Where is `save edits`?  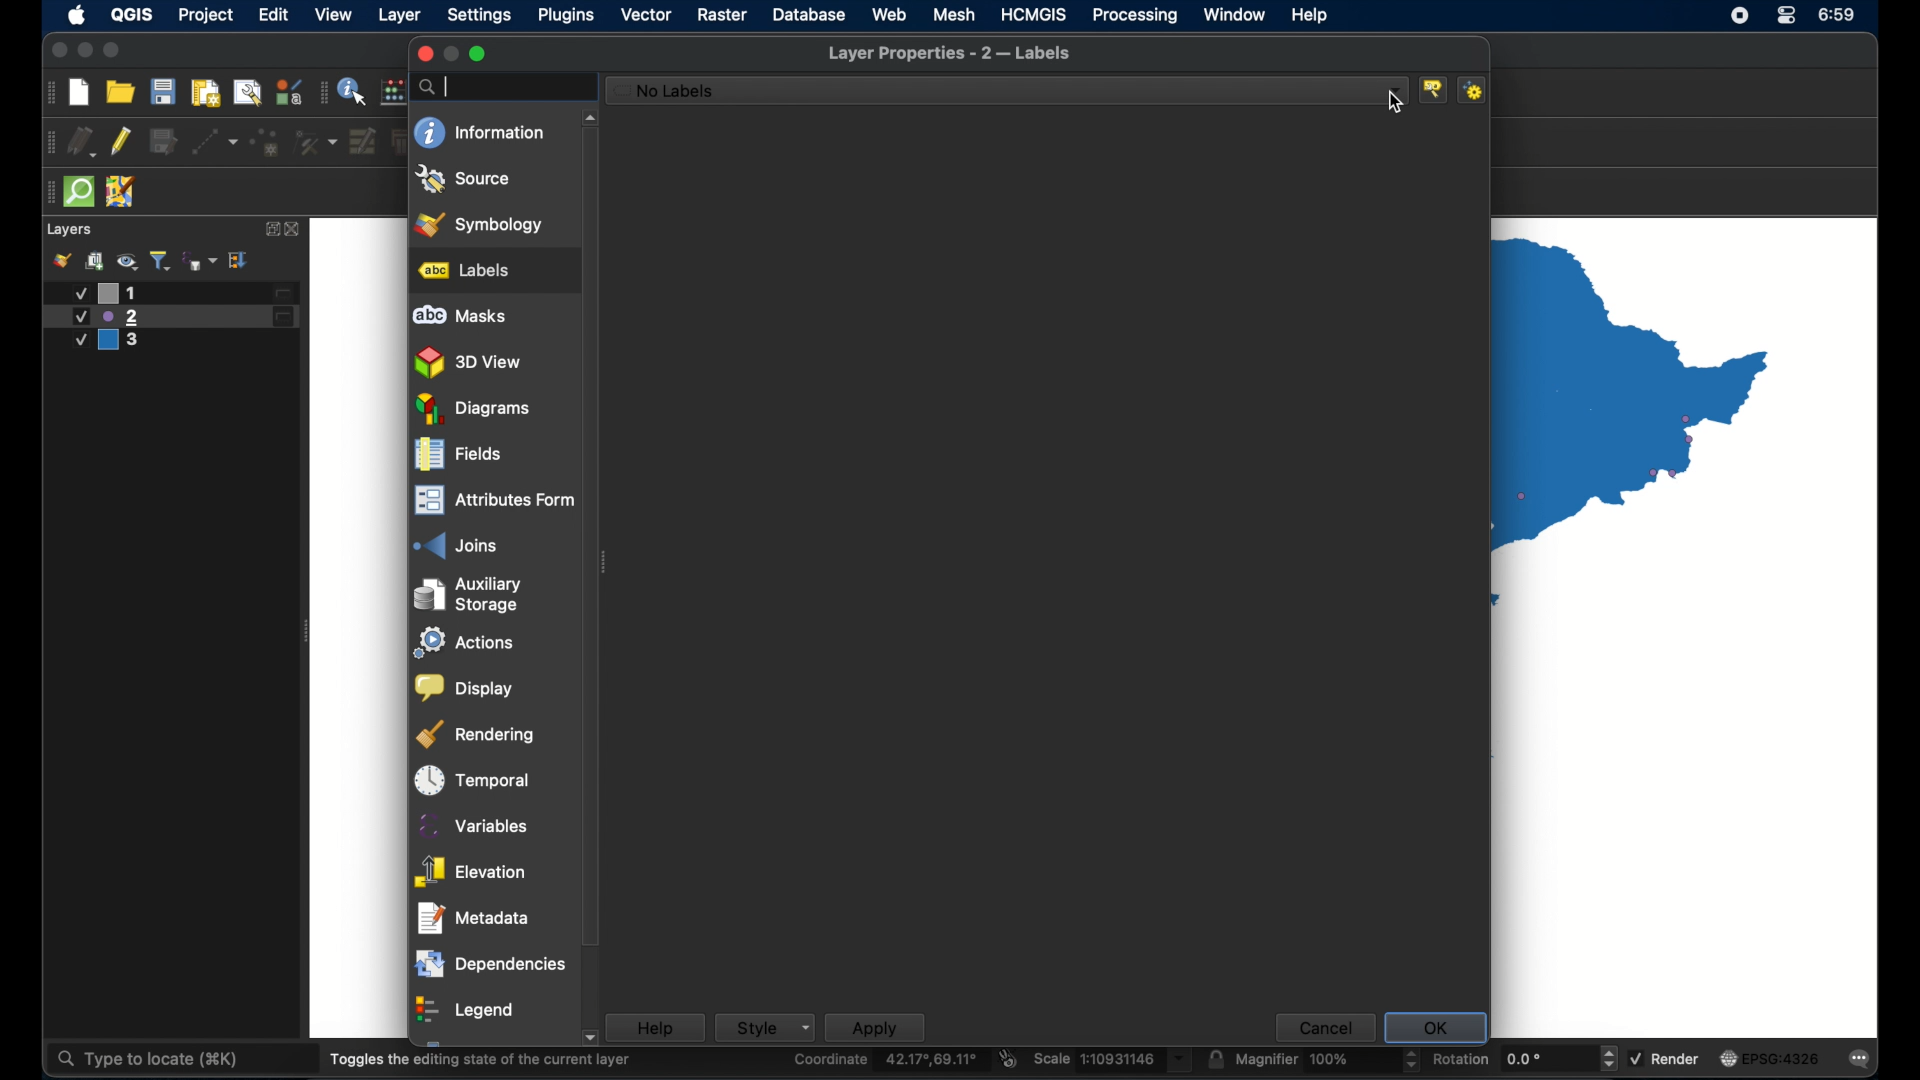
save edits is located at coordinates (163, 141).